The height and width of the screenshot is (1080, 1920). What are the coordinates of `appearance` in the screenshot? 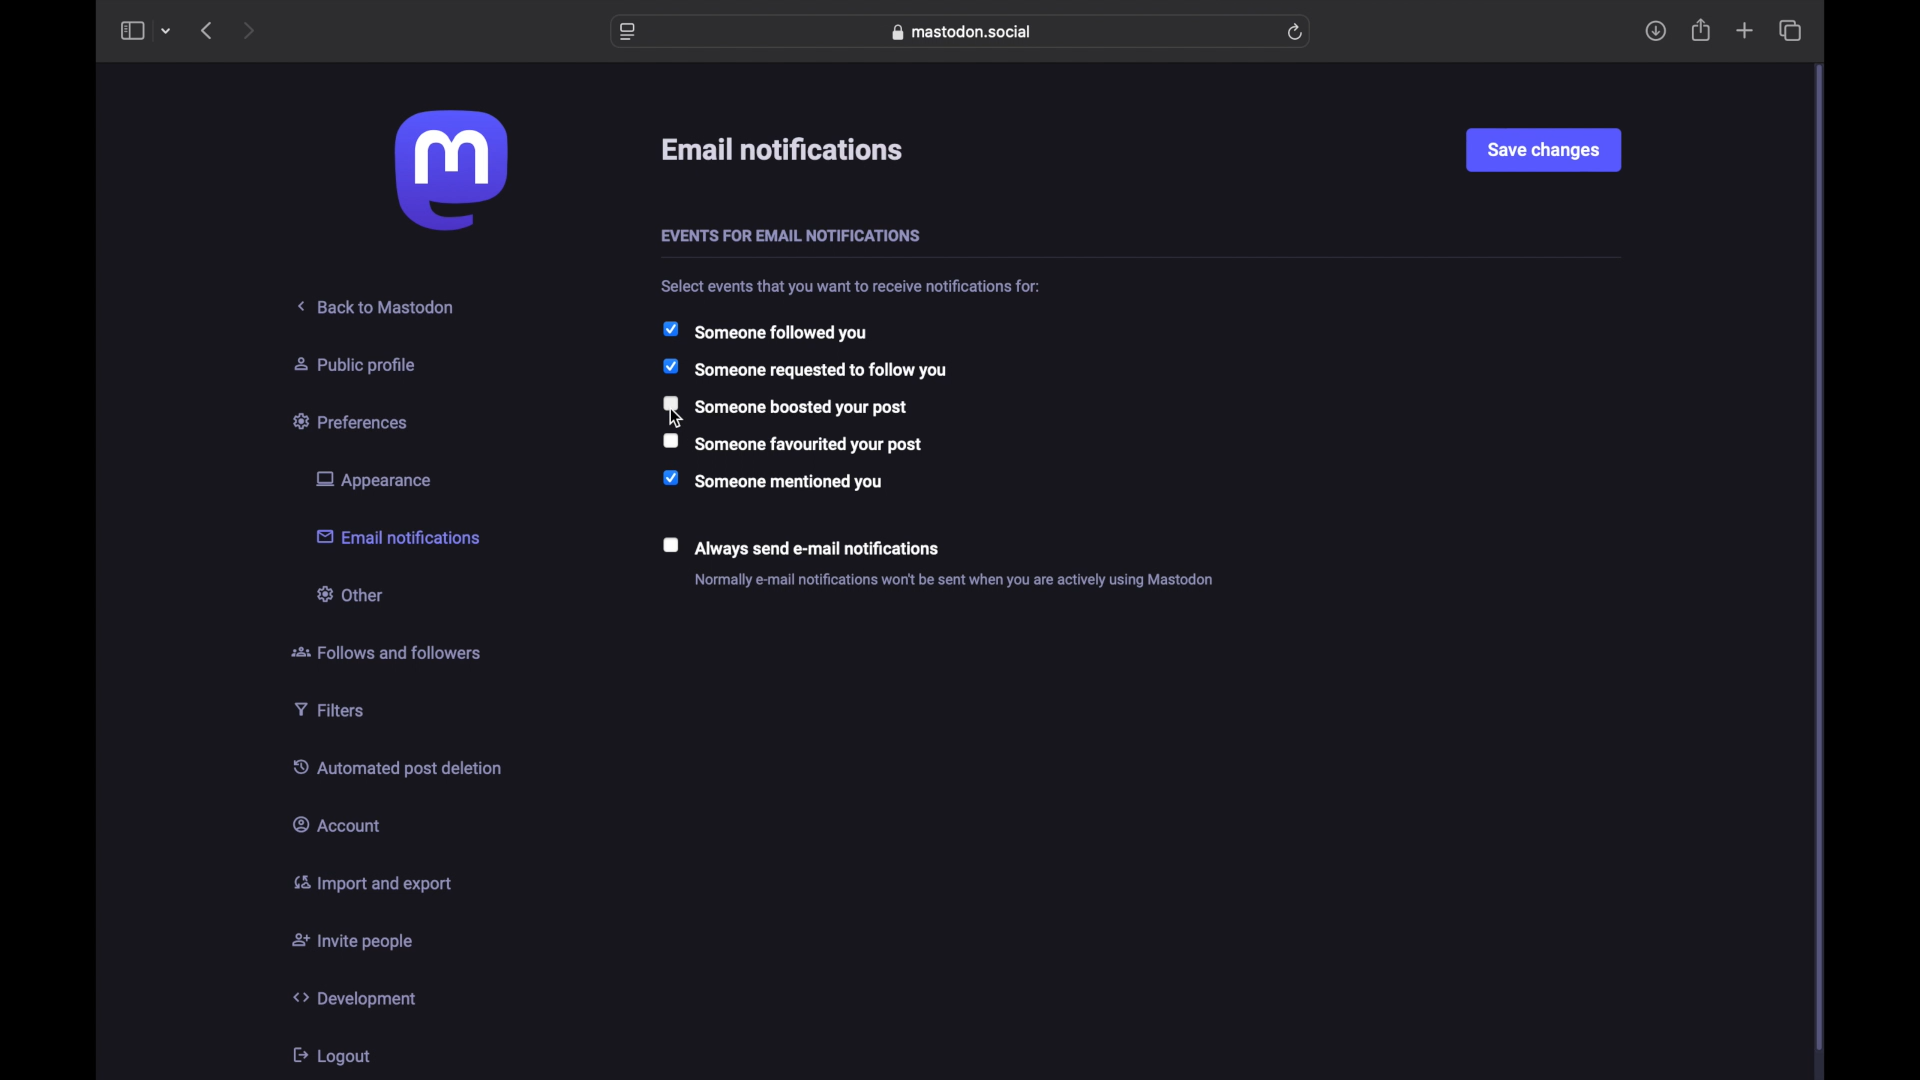 It's located at (372, 480).